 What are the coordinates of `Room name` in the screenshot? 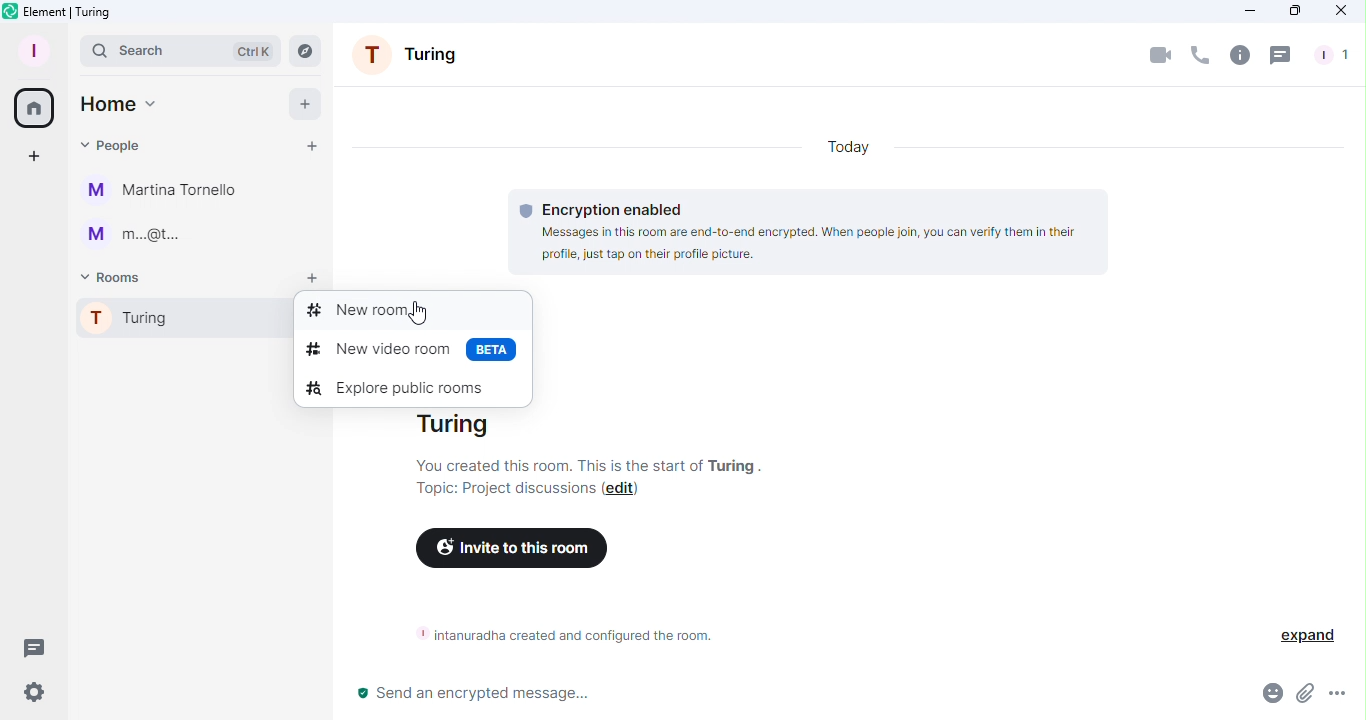 It's located at (413, 59).